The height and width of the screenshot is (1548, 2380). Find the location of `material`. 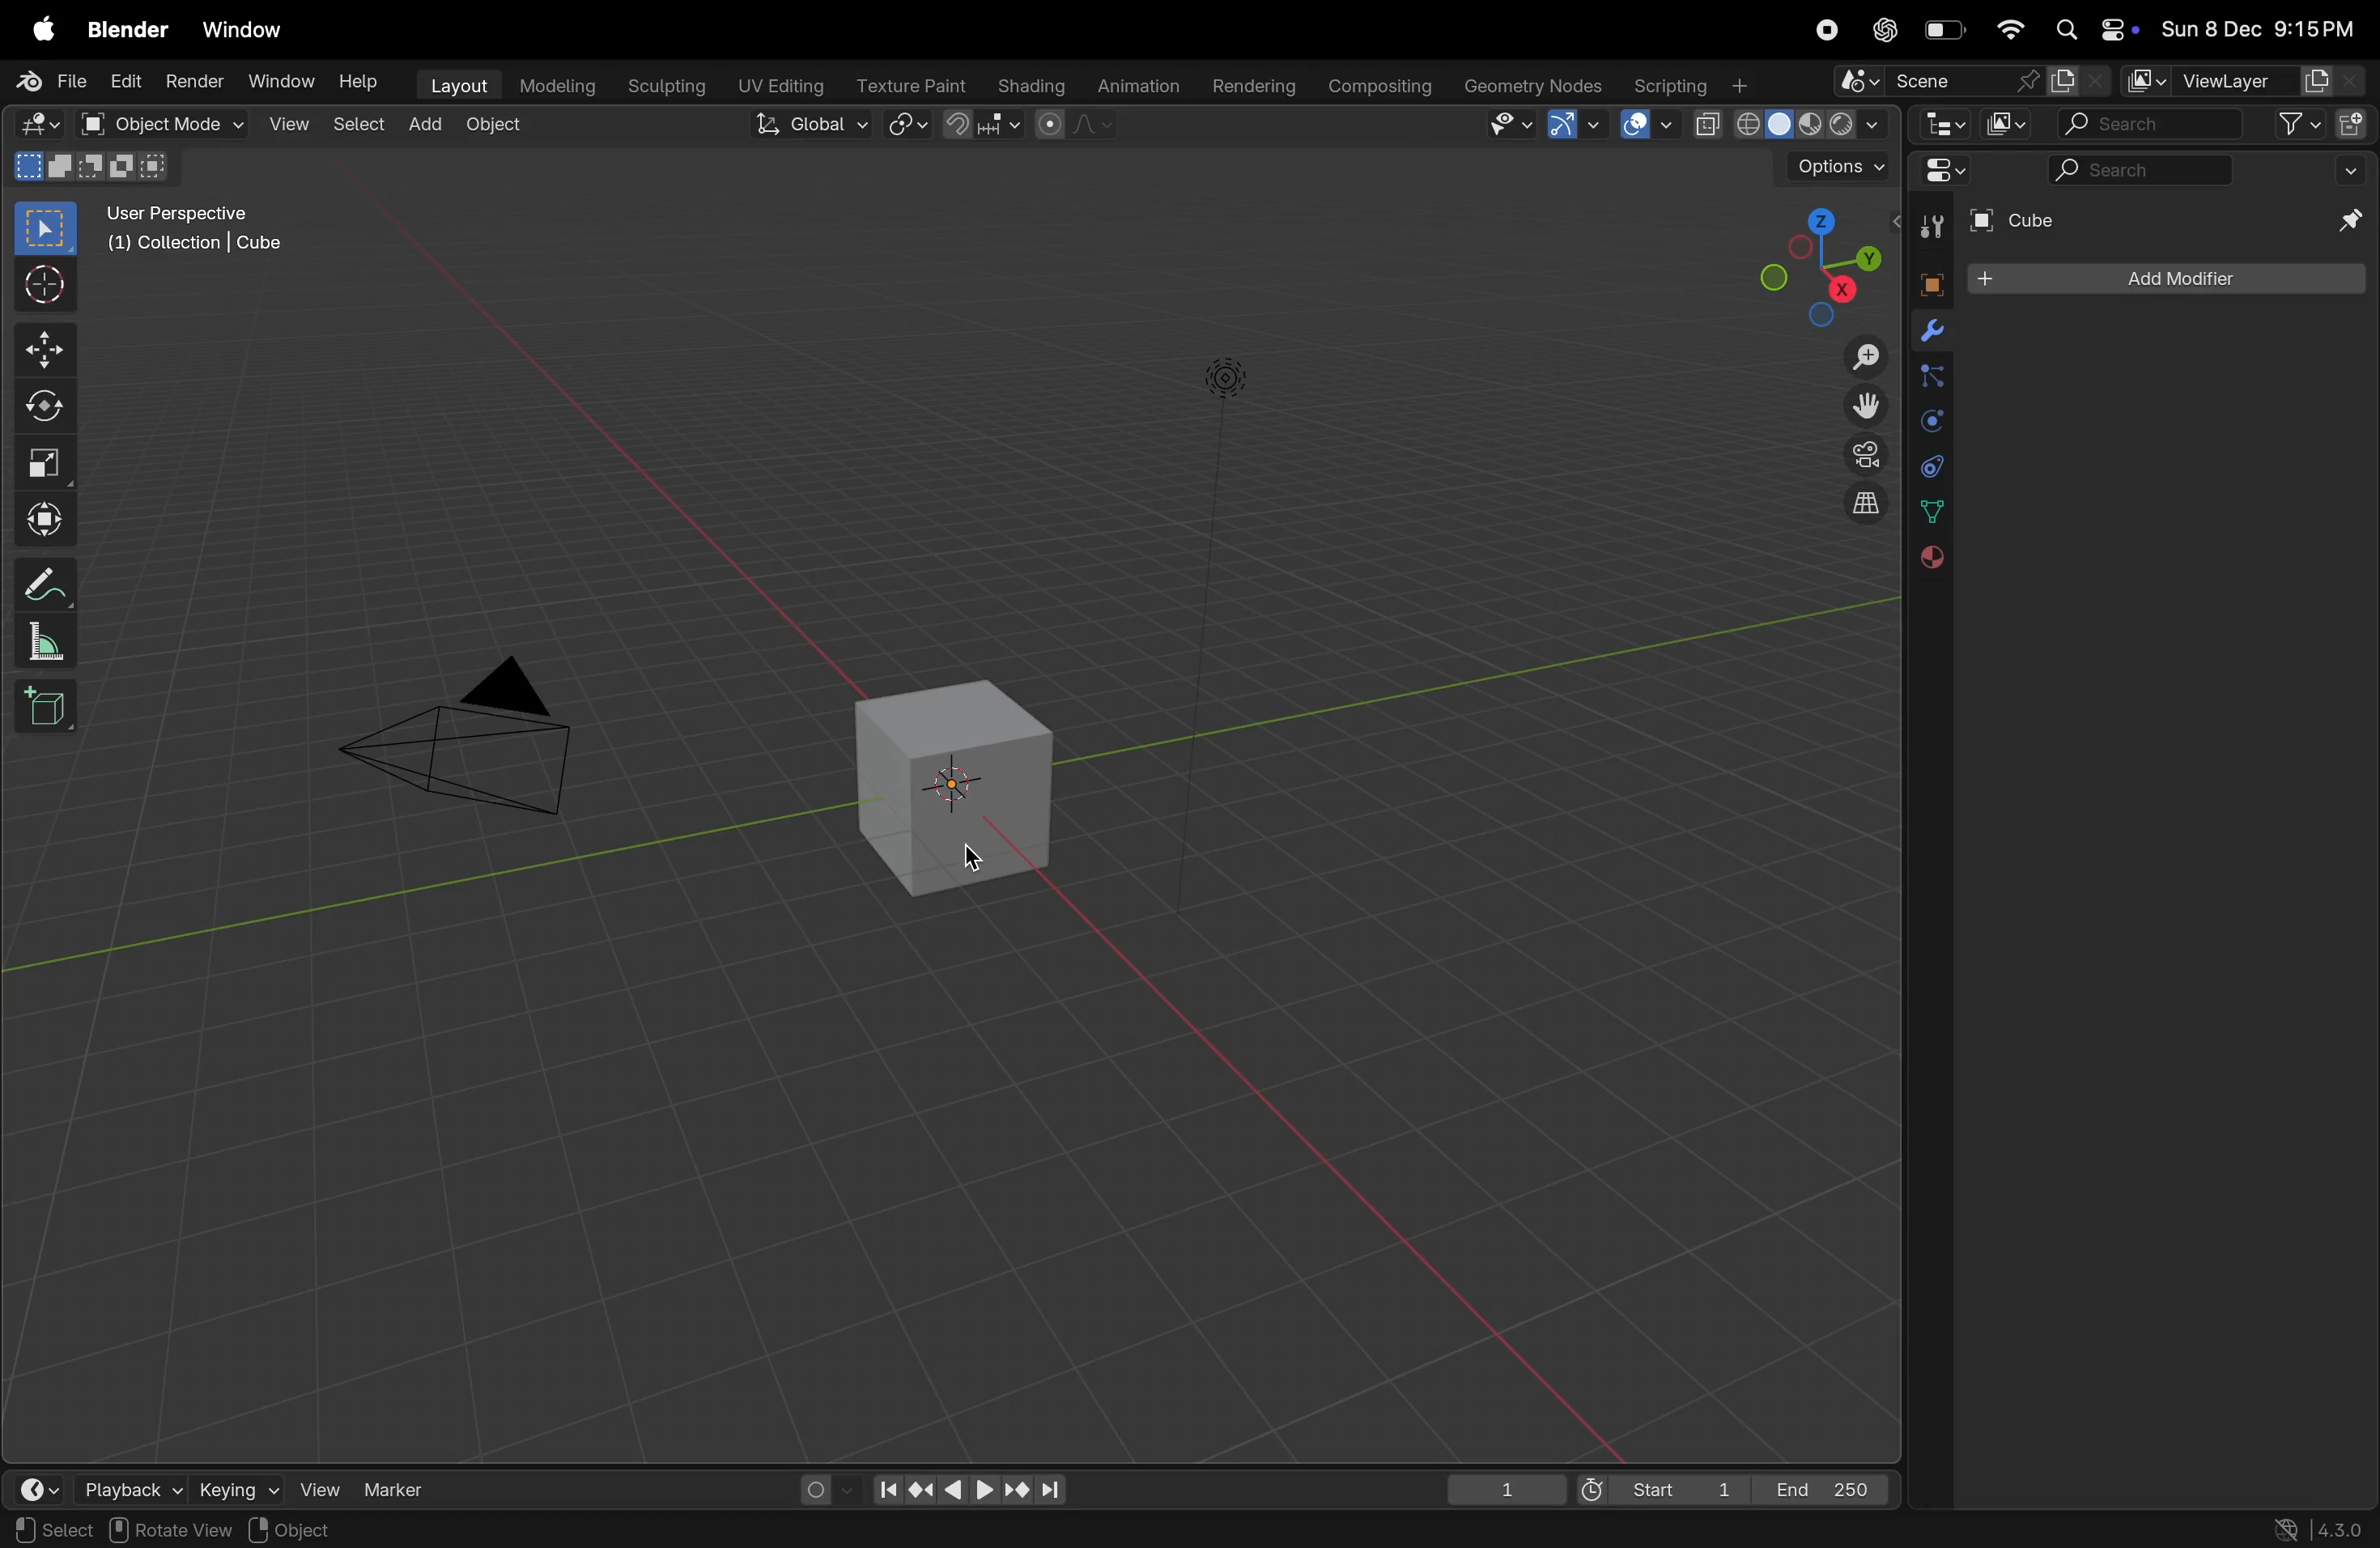

material is located at coordinates (1928, 558).